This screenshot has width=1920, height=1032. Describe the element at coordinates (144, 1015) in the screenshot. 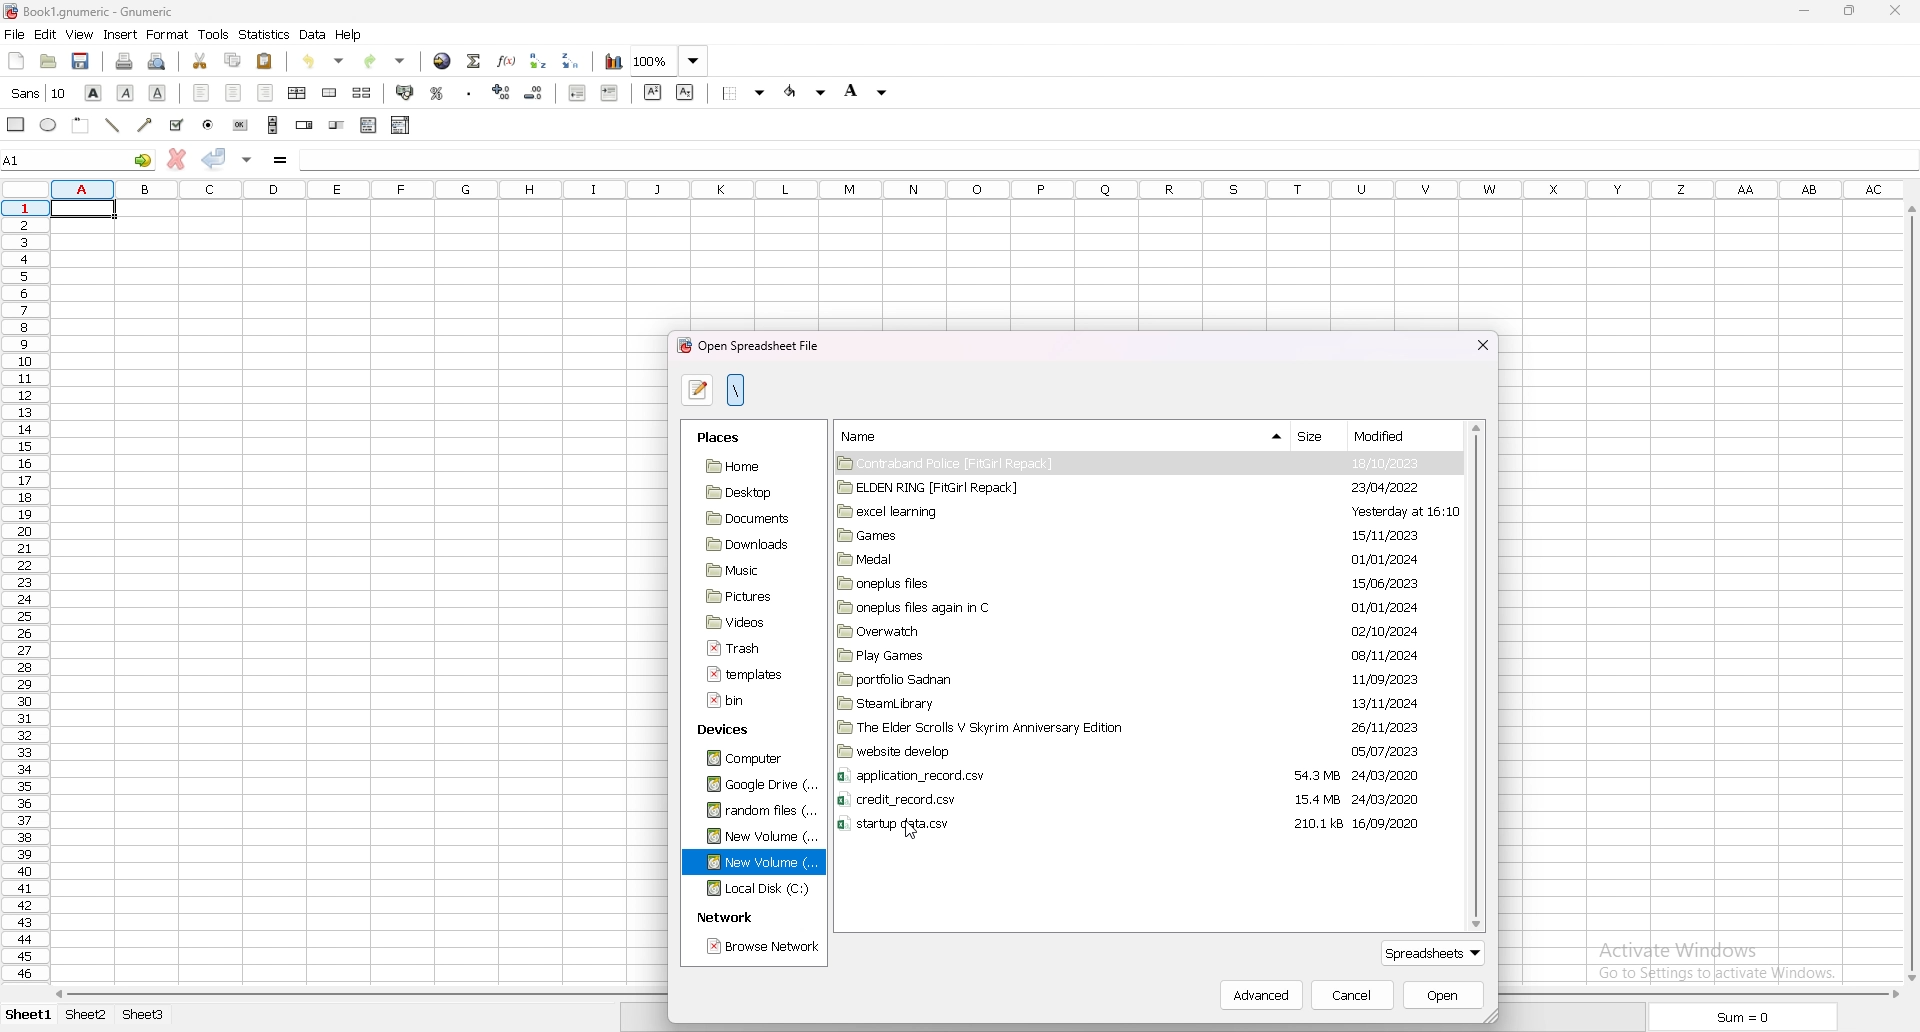

I see `Sheet 3` at that location.